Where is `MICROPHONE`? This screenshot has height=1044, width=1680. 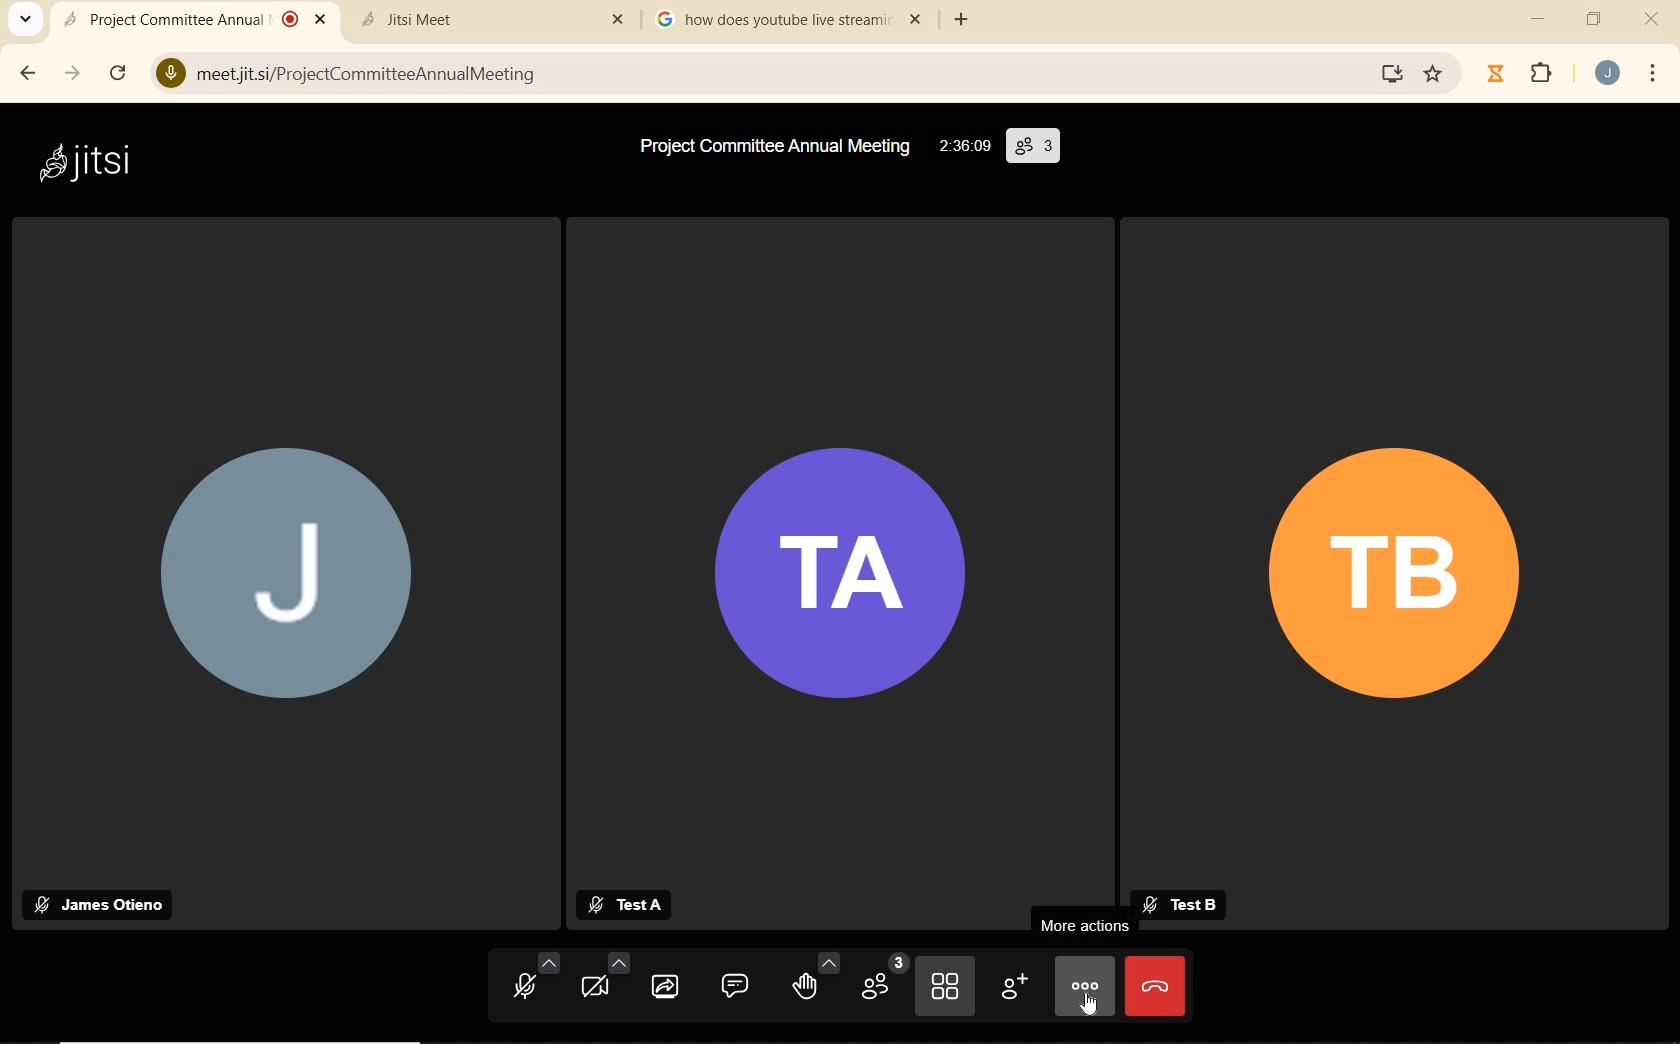 MICROPHONE is located at coordinates (533, 982).